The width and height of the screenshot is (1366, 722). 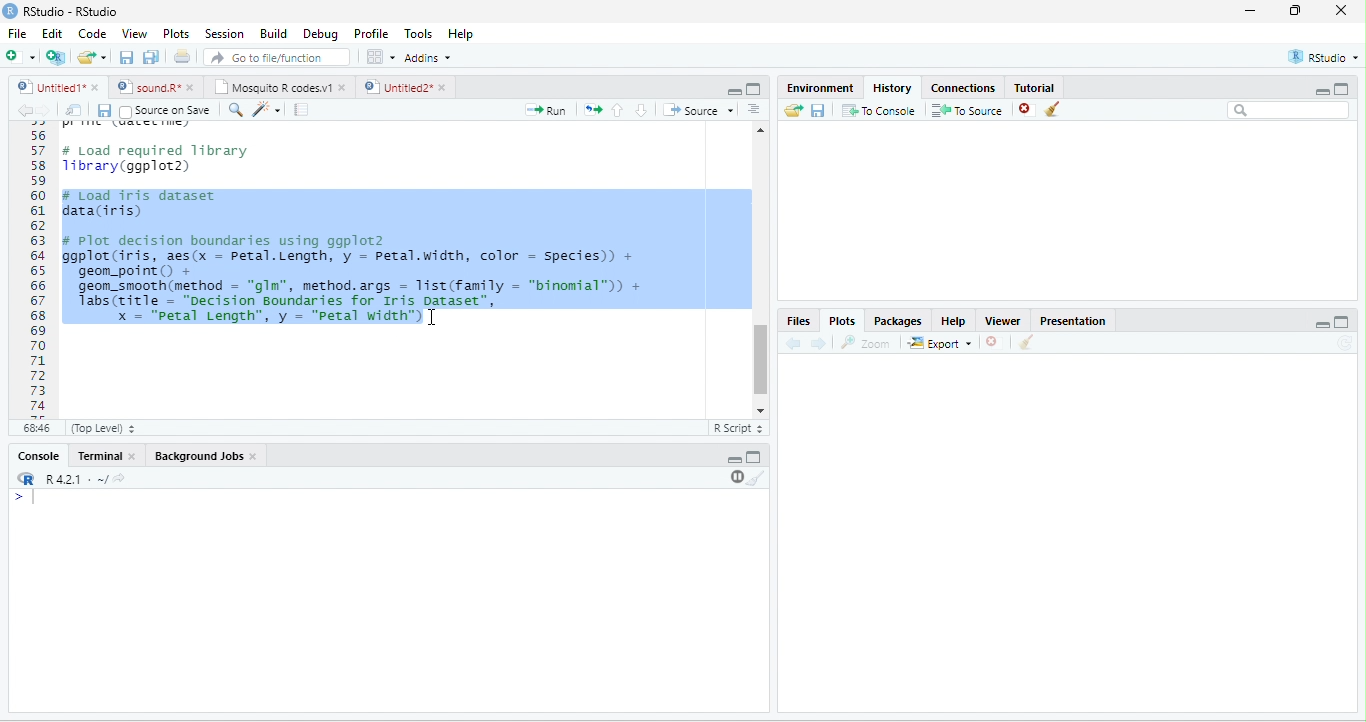 What do you see at coordinates (754, 109) in the screenshot?
I see `options` at bounding box center [754, 109].